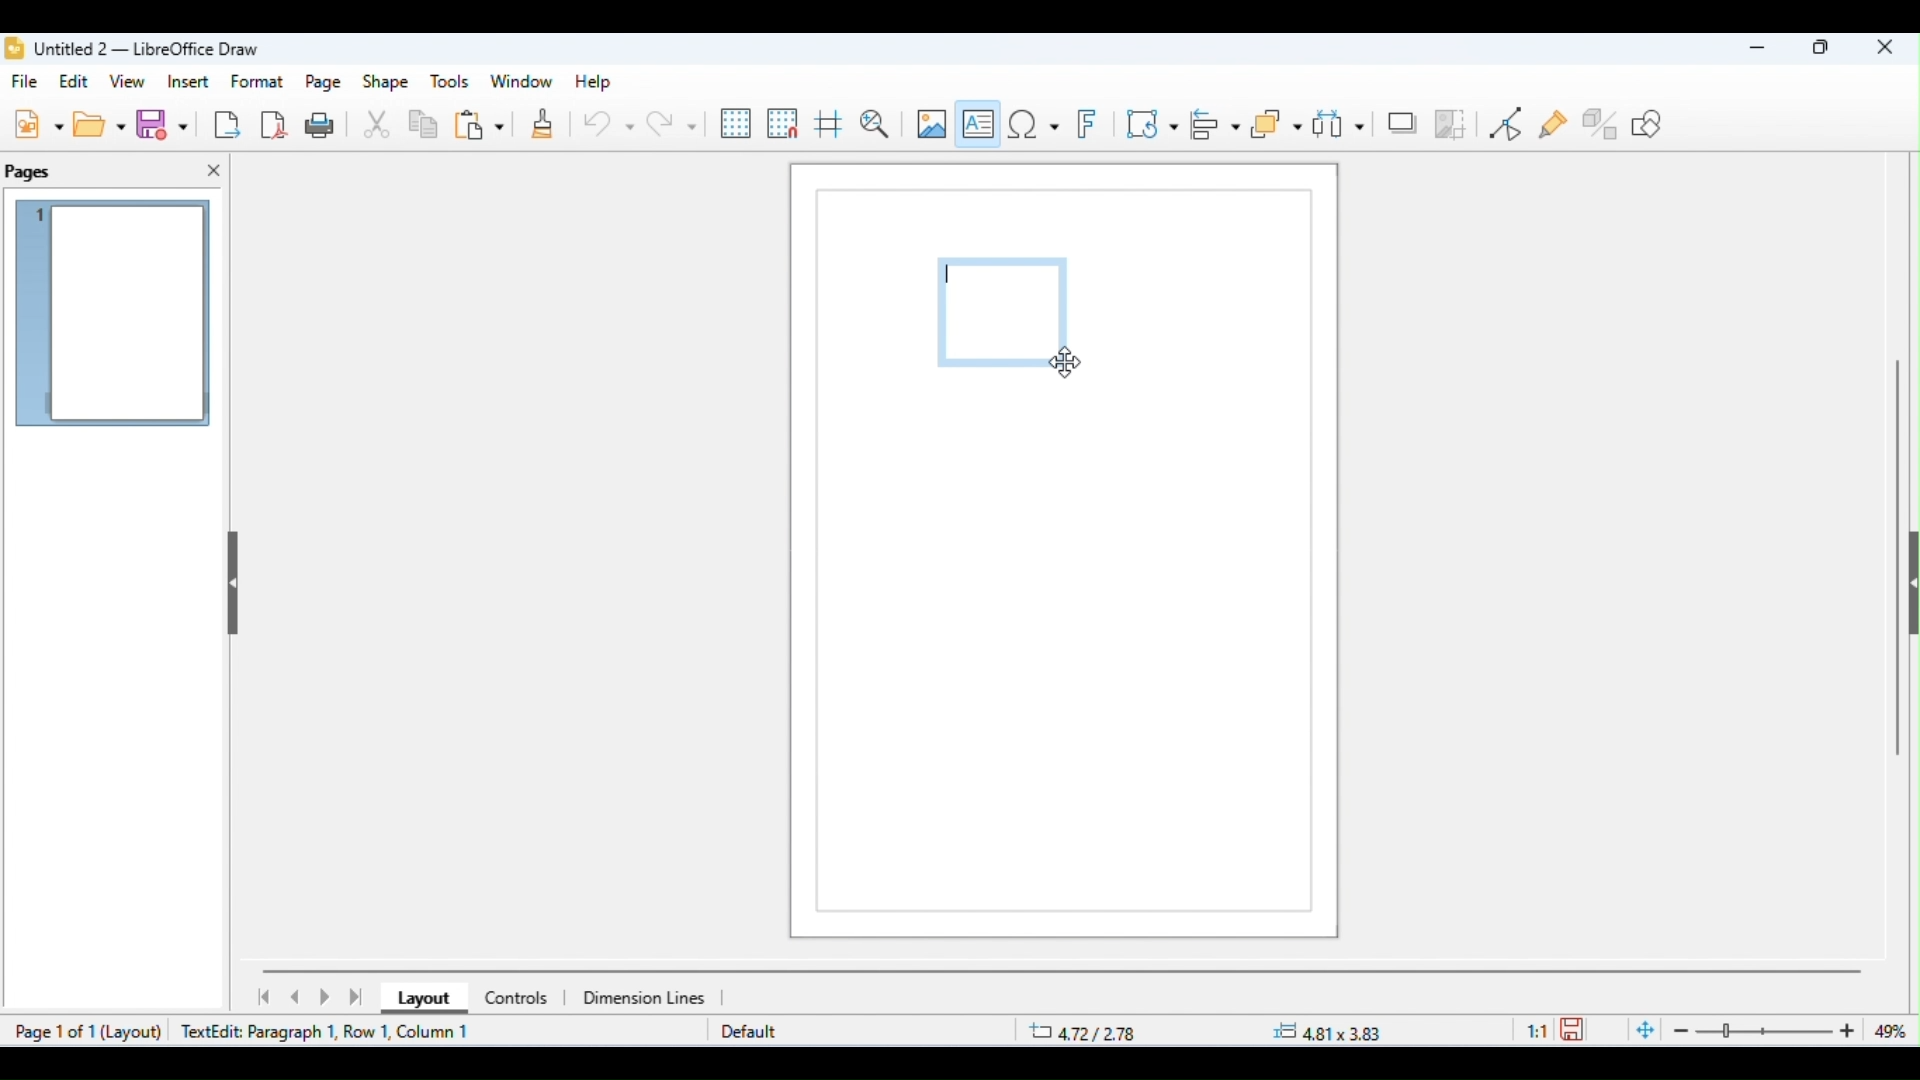 This screenshot has height=1080, width=1920. What do you see at coordinates (540, 126) in the screenshot?
I see `clone` at bounding box center [540, 126].